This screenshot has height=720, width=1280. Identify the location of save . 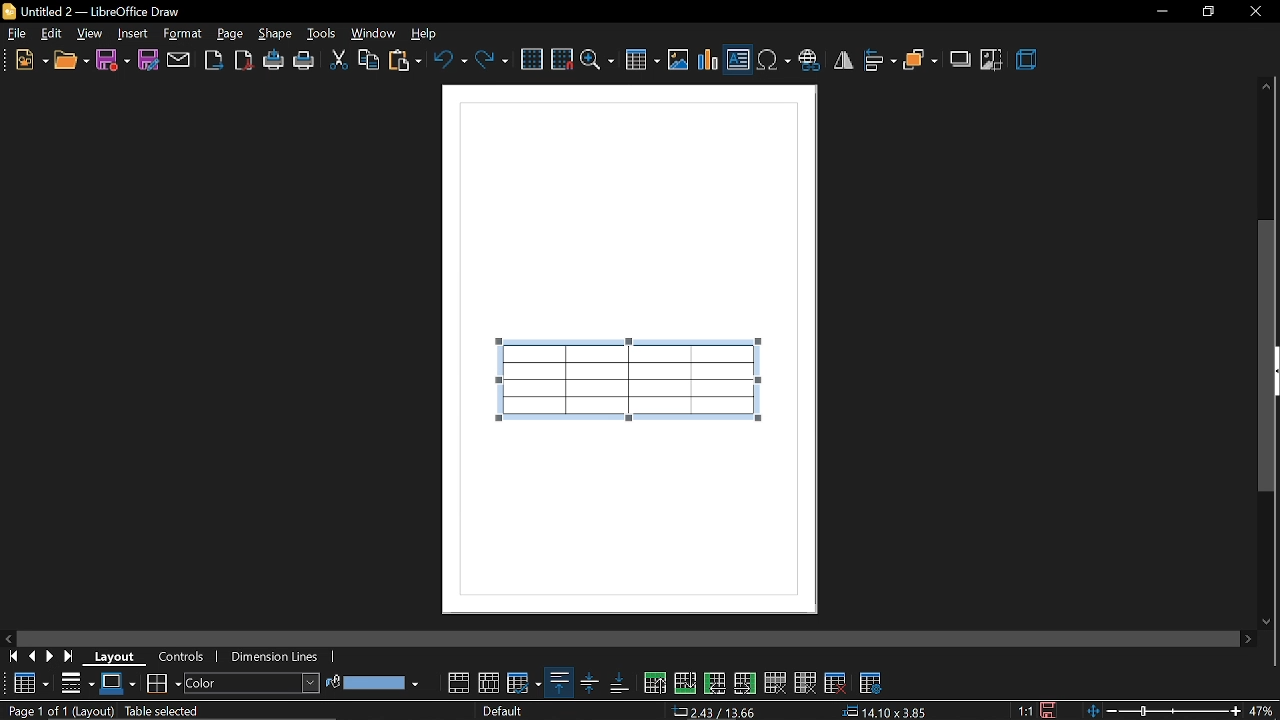
(112, 61).